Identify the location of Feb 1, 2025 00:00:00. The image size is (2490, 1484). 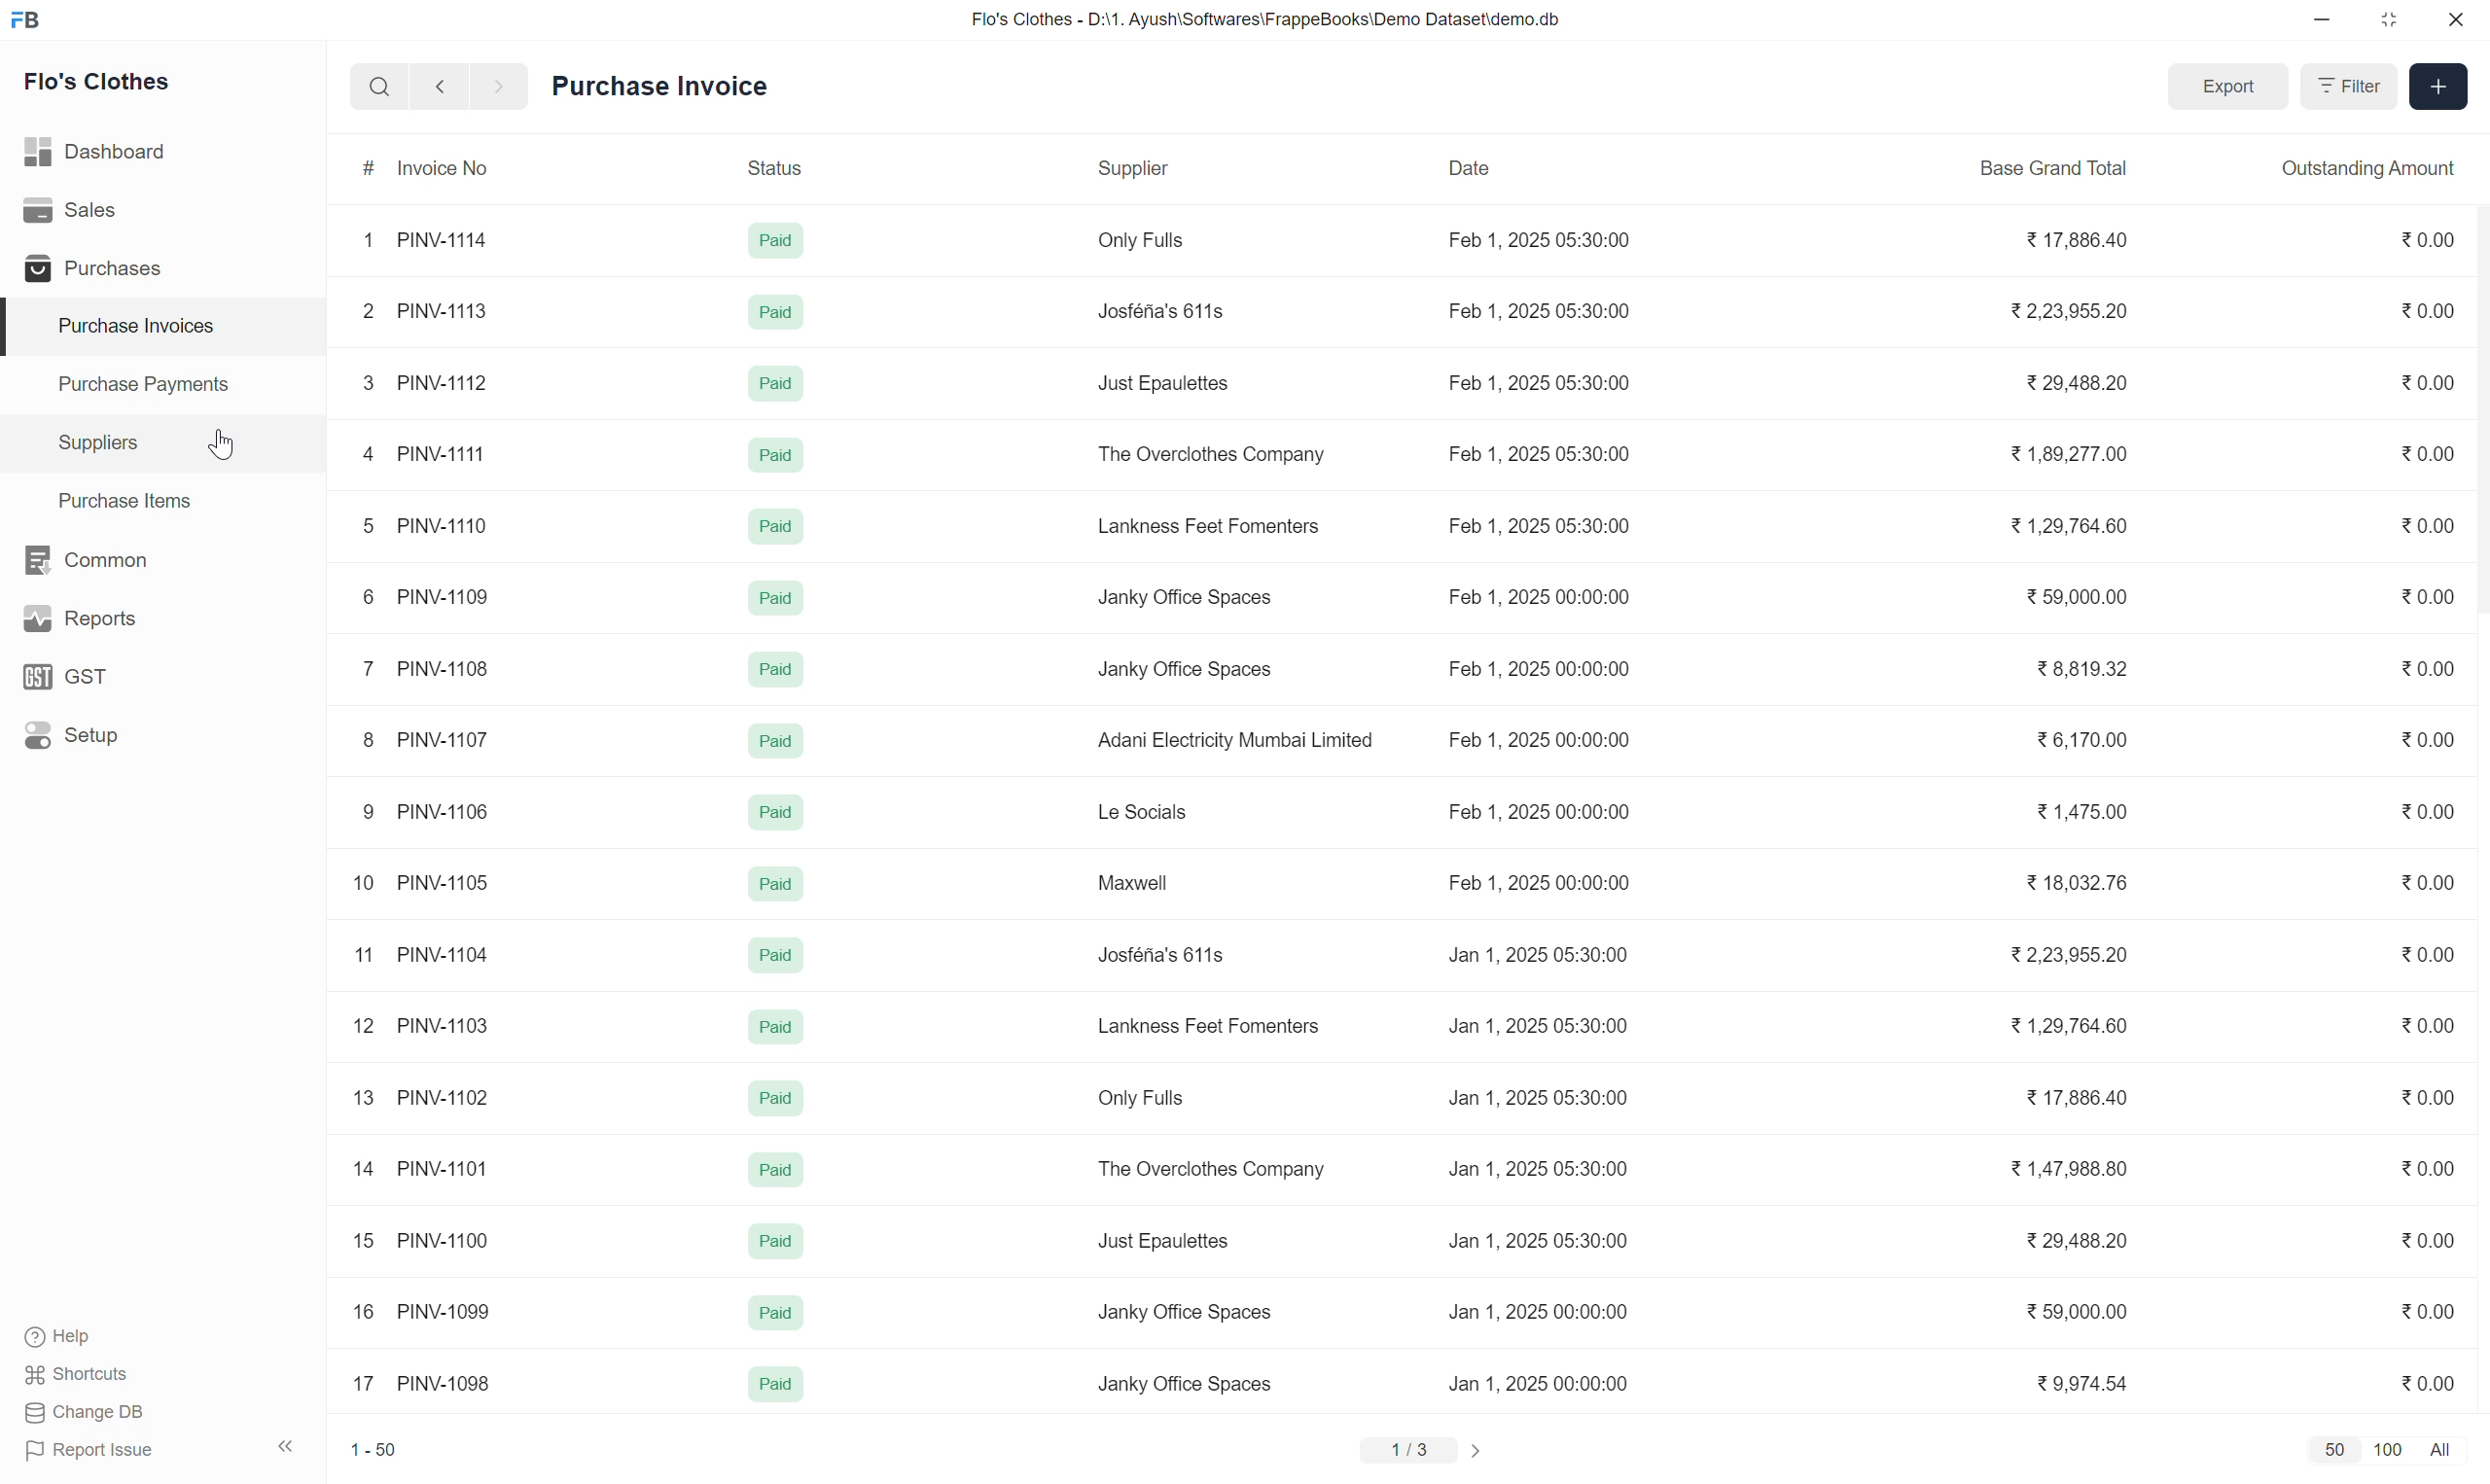
(1539, 740).